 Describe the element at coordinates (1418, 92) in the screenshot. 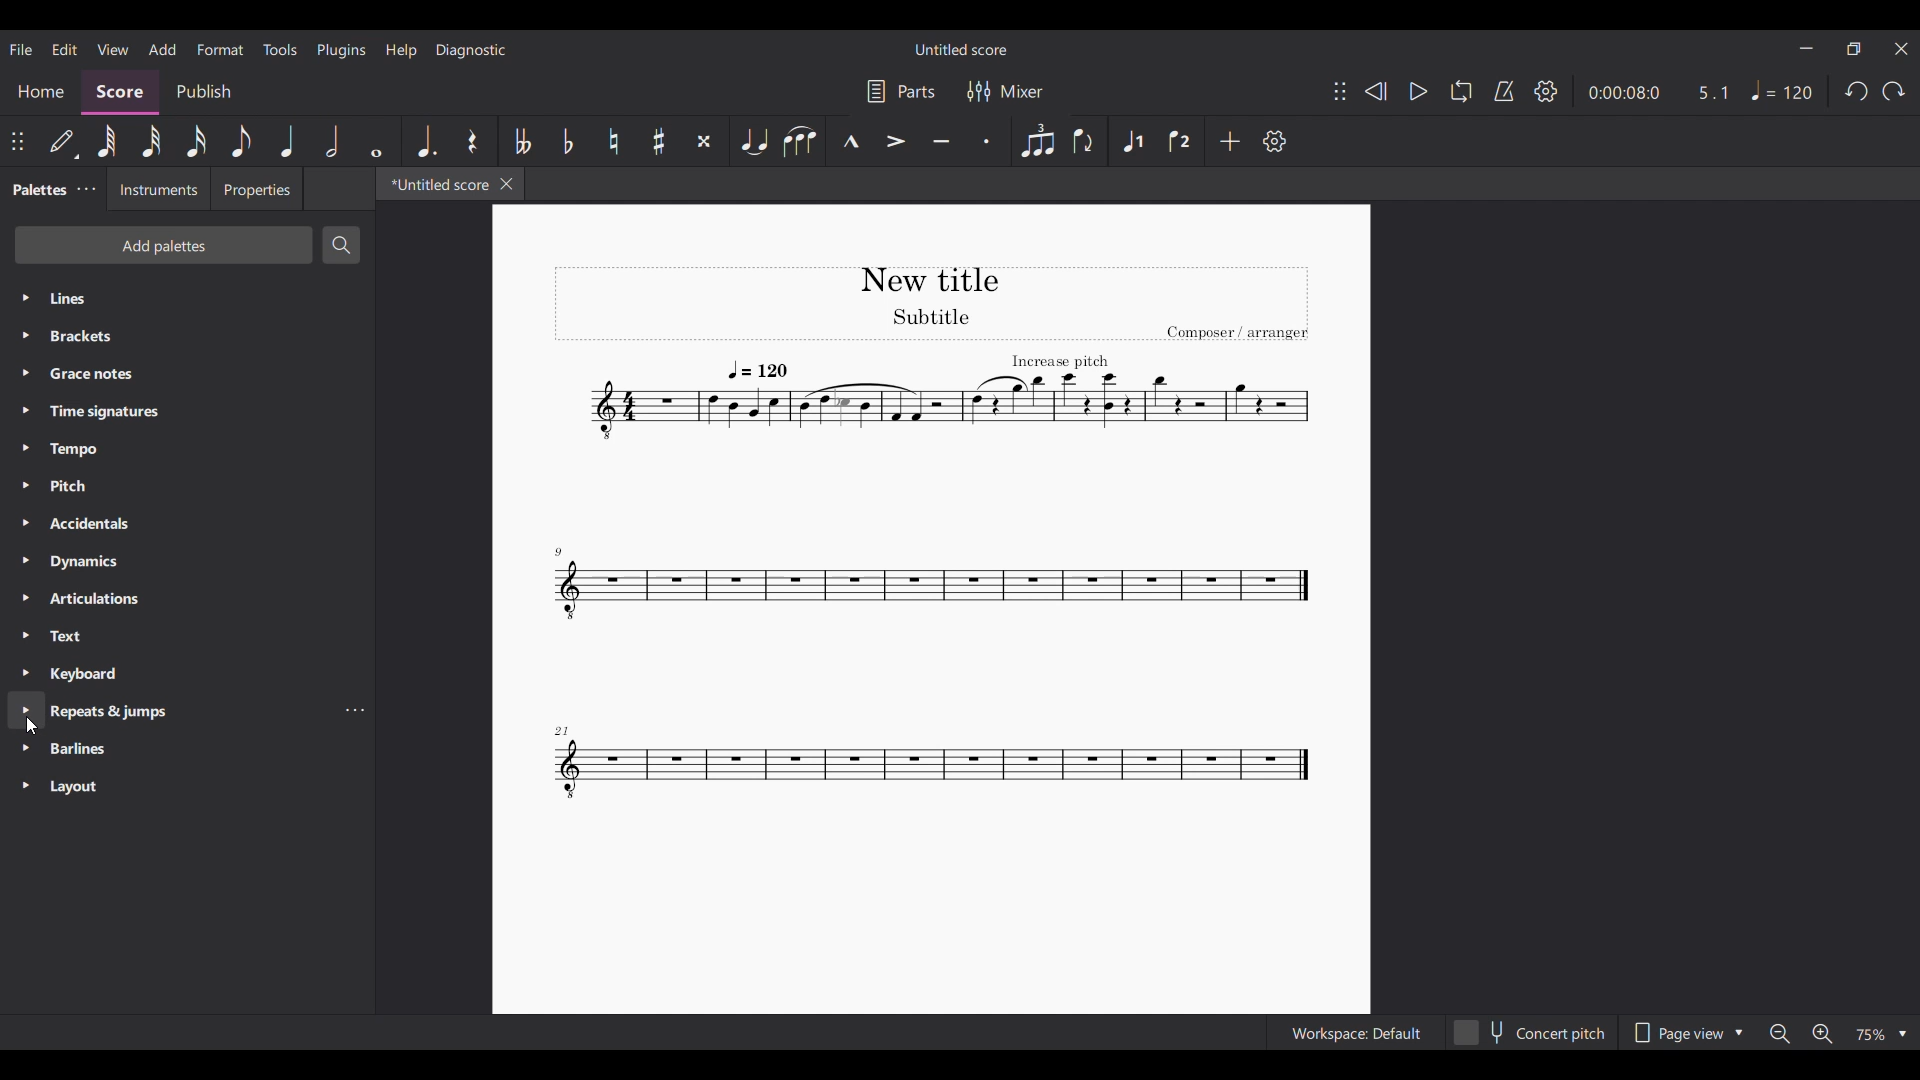

I see `Play` at that location.